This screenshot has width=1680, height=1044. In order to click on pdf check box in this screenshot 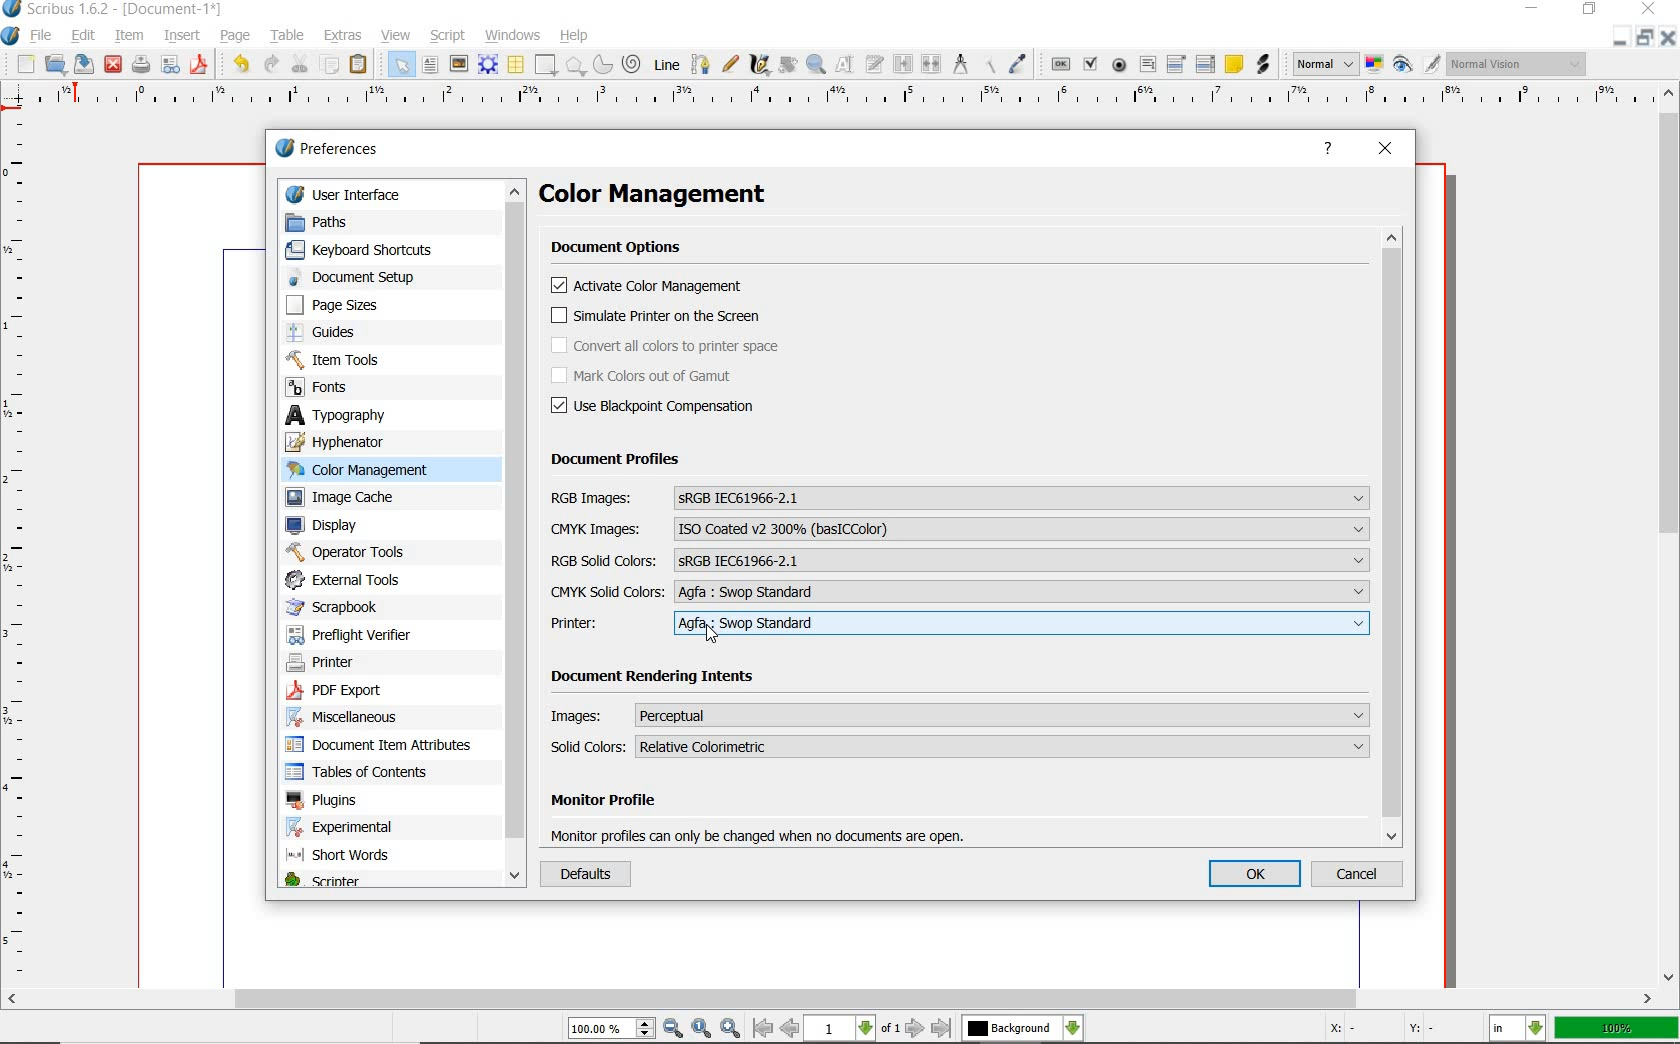, I will do `click(1089, 64)`.